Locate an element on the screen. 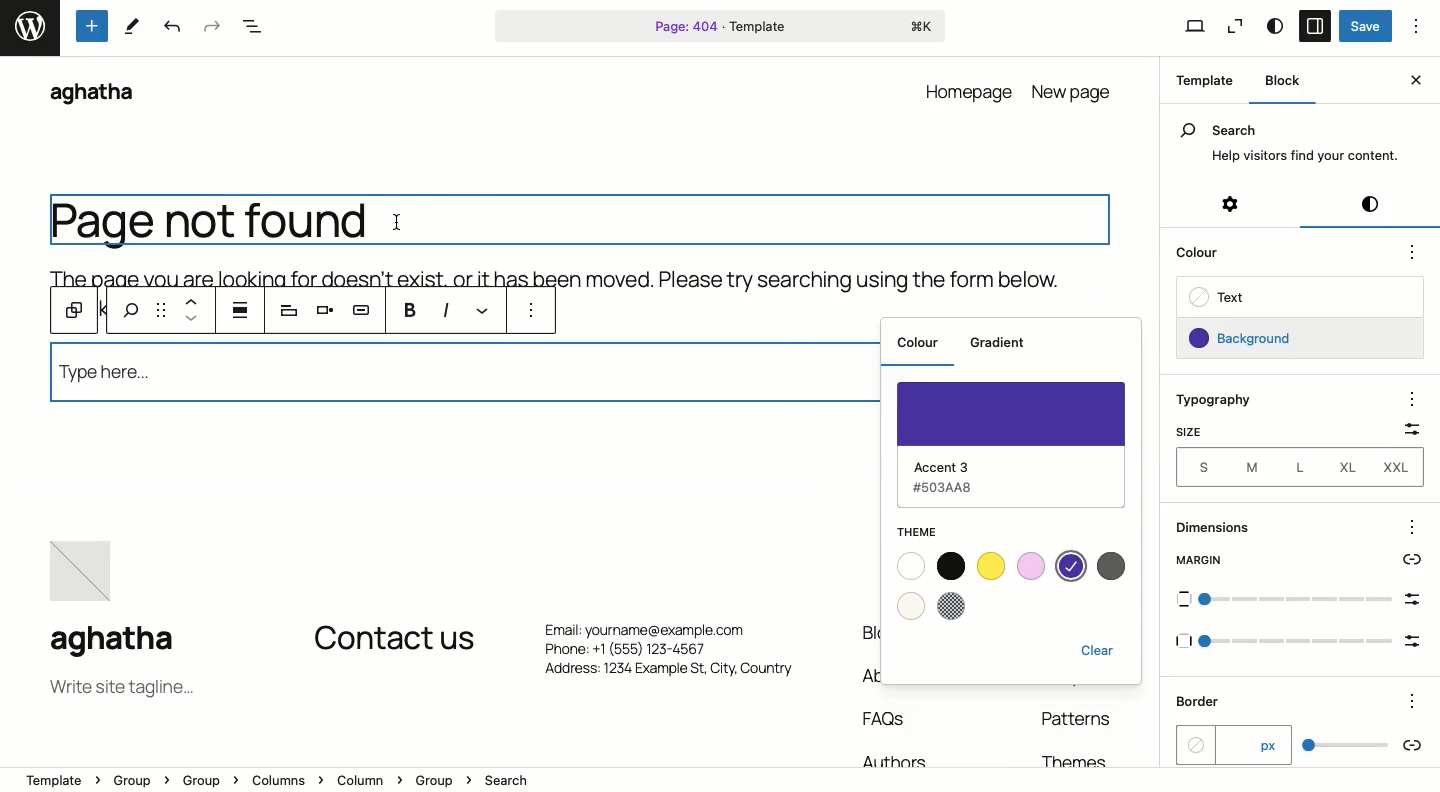 This screenshot has height=792, width=1440. Redo is located at coordinates (209, 27).